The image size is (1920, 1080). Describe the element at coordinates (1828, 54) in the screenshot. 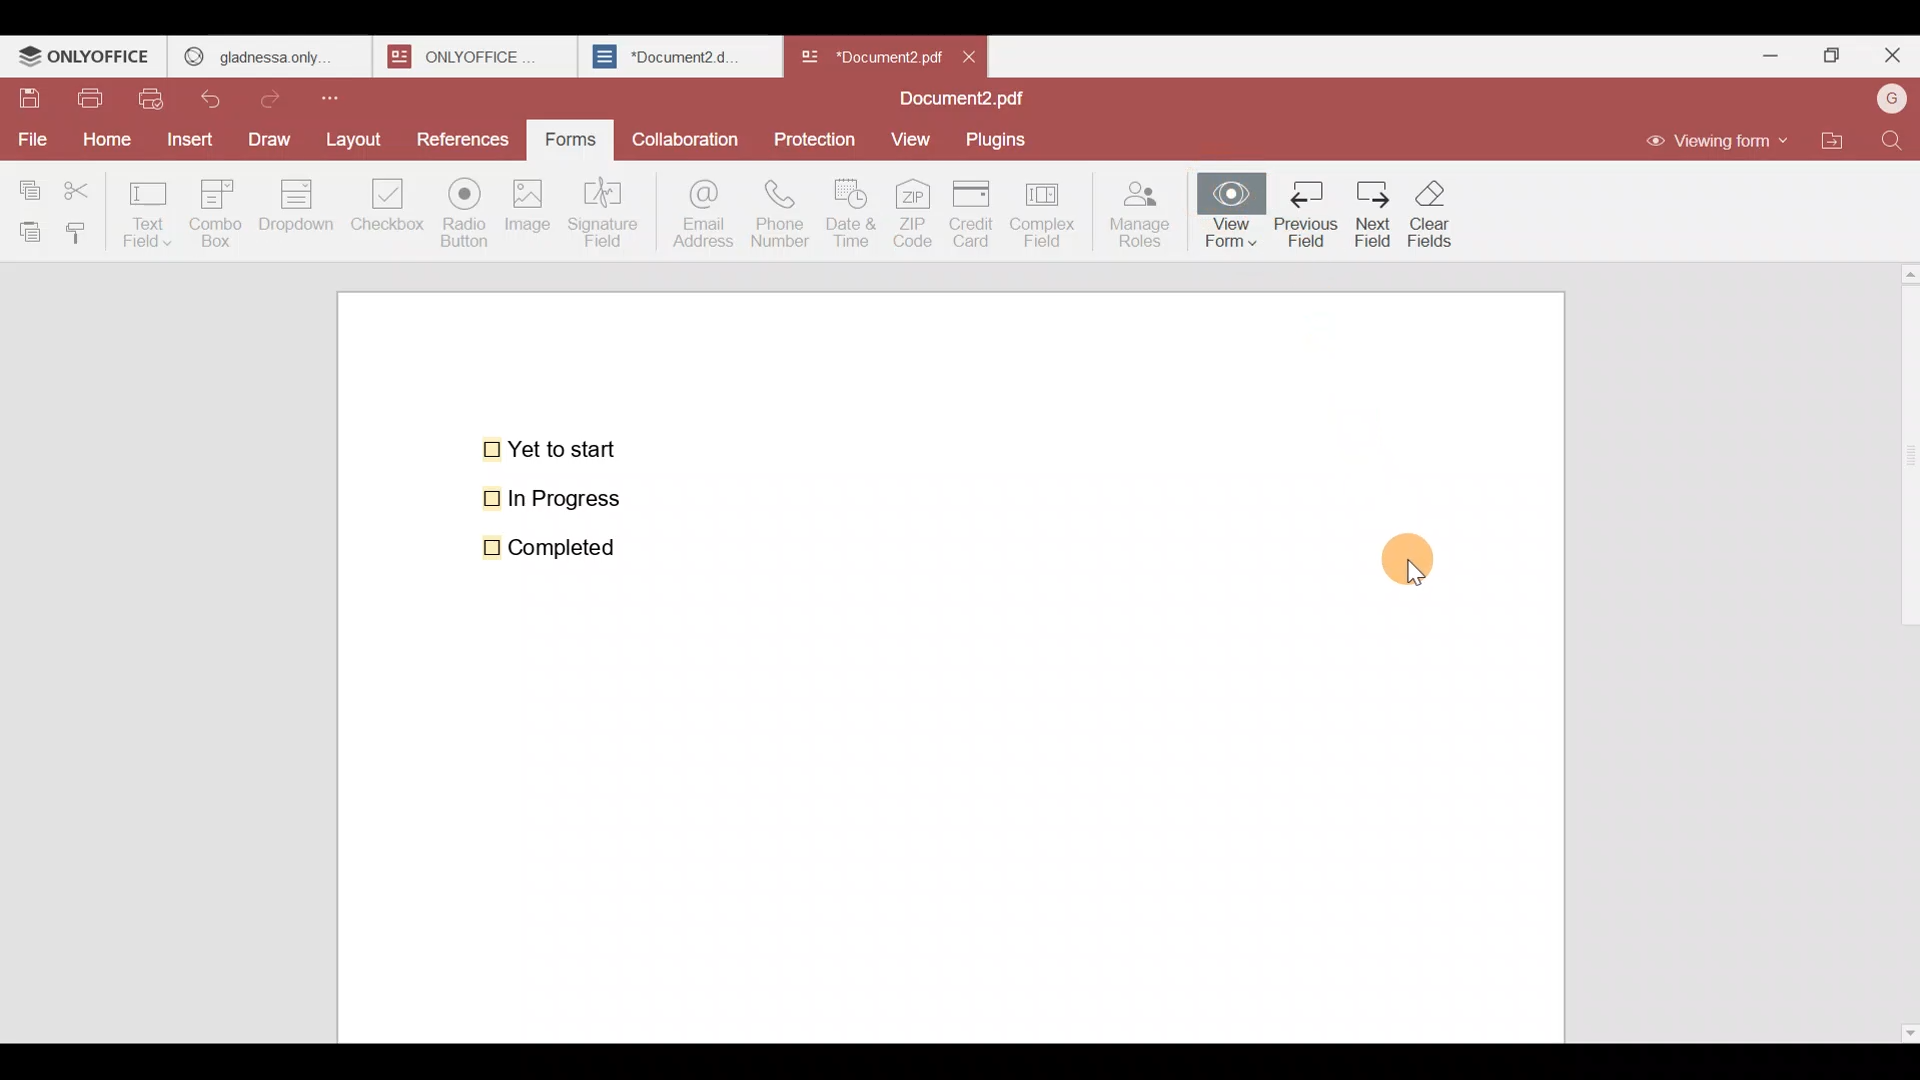

I see `Maximize` at that location.